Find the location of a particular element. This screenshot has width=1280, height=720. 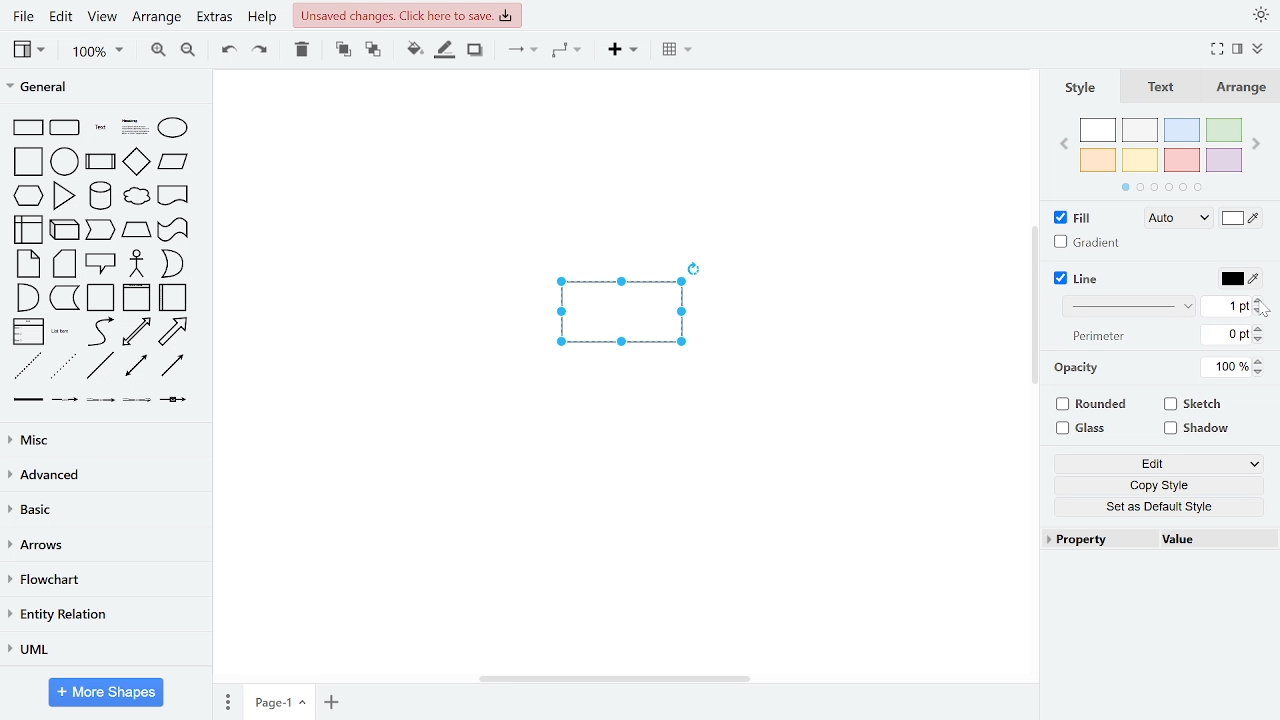

UML is located at coordinates (102, 649).